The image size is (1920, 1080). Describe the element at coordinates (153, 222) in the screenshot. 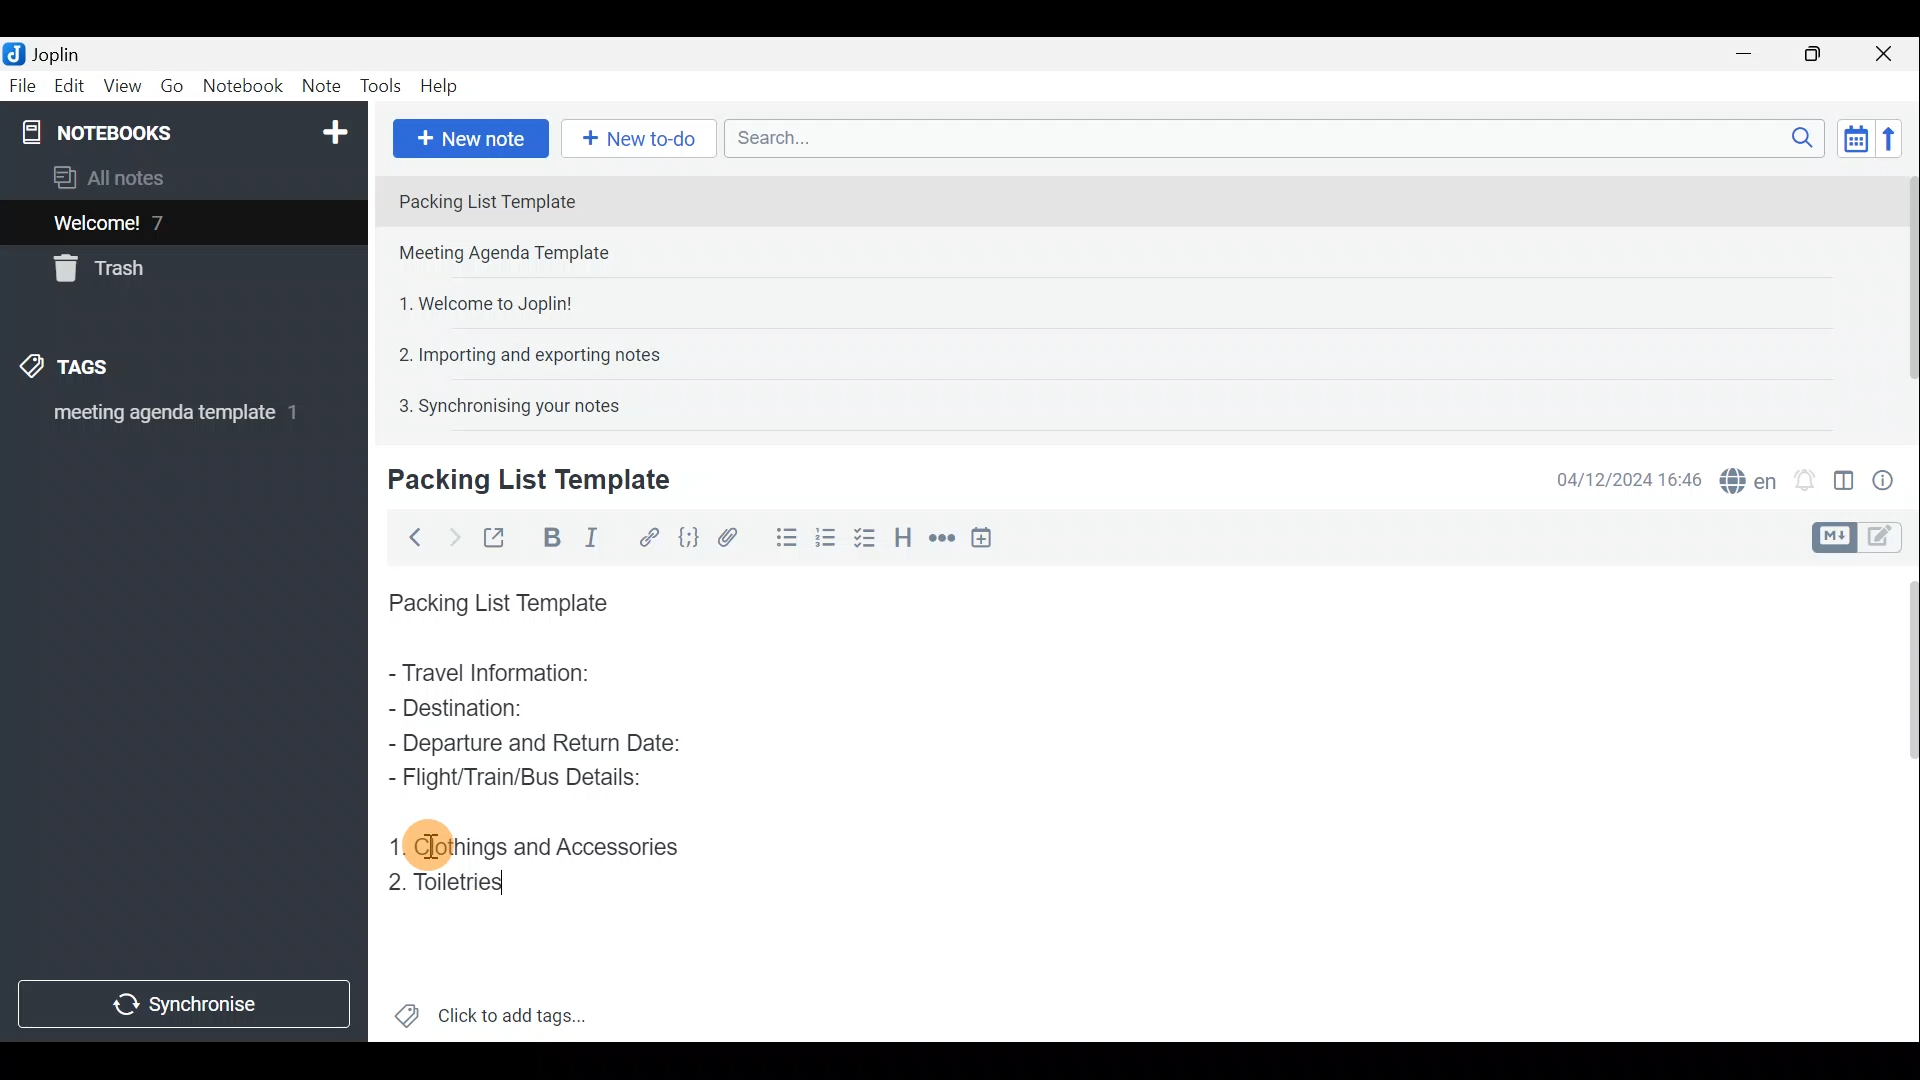

I see `Welcome` at that location.